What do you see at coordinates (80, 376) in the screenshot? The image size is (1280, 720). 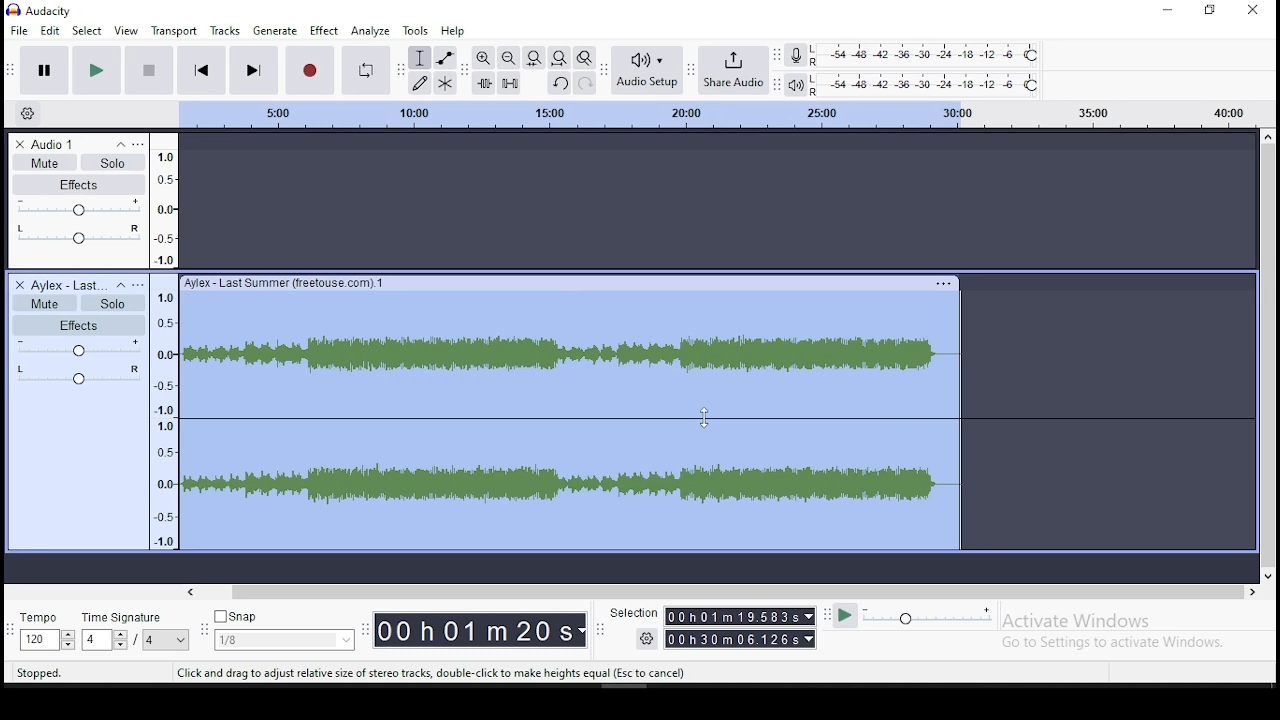 I see `pan` at bounding box center [80, 376].